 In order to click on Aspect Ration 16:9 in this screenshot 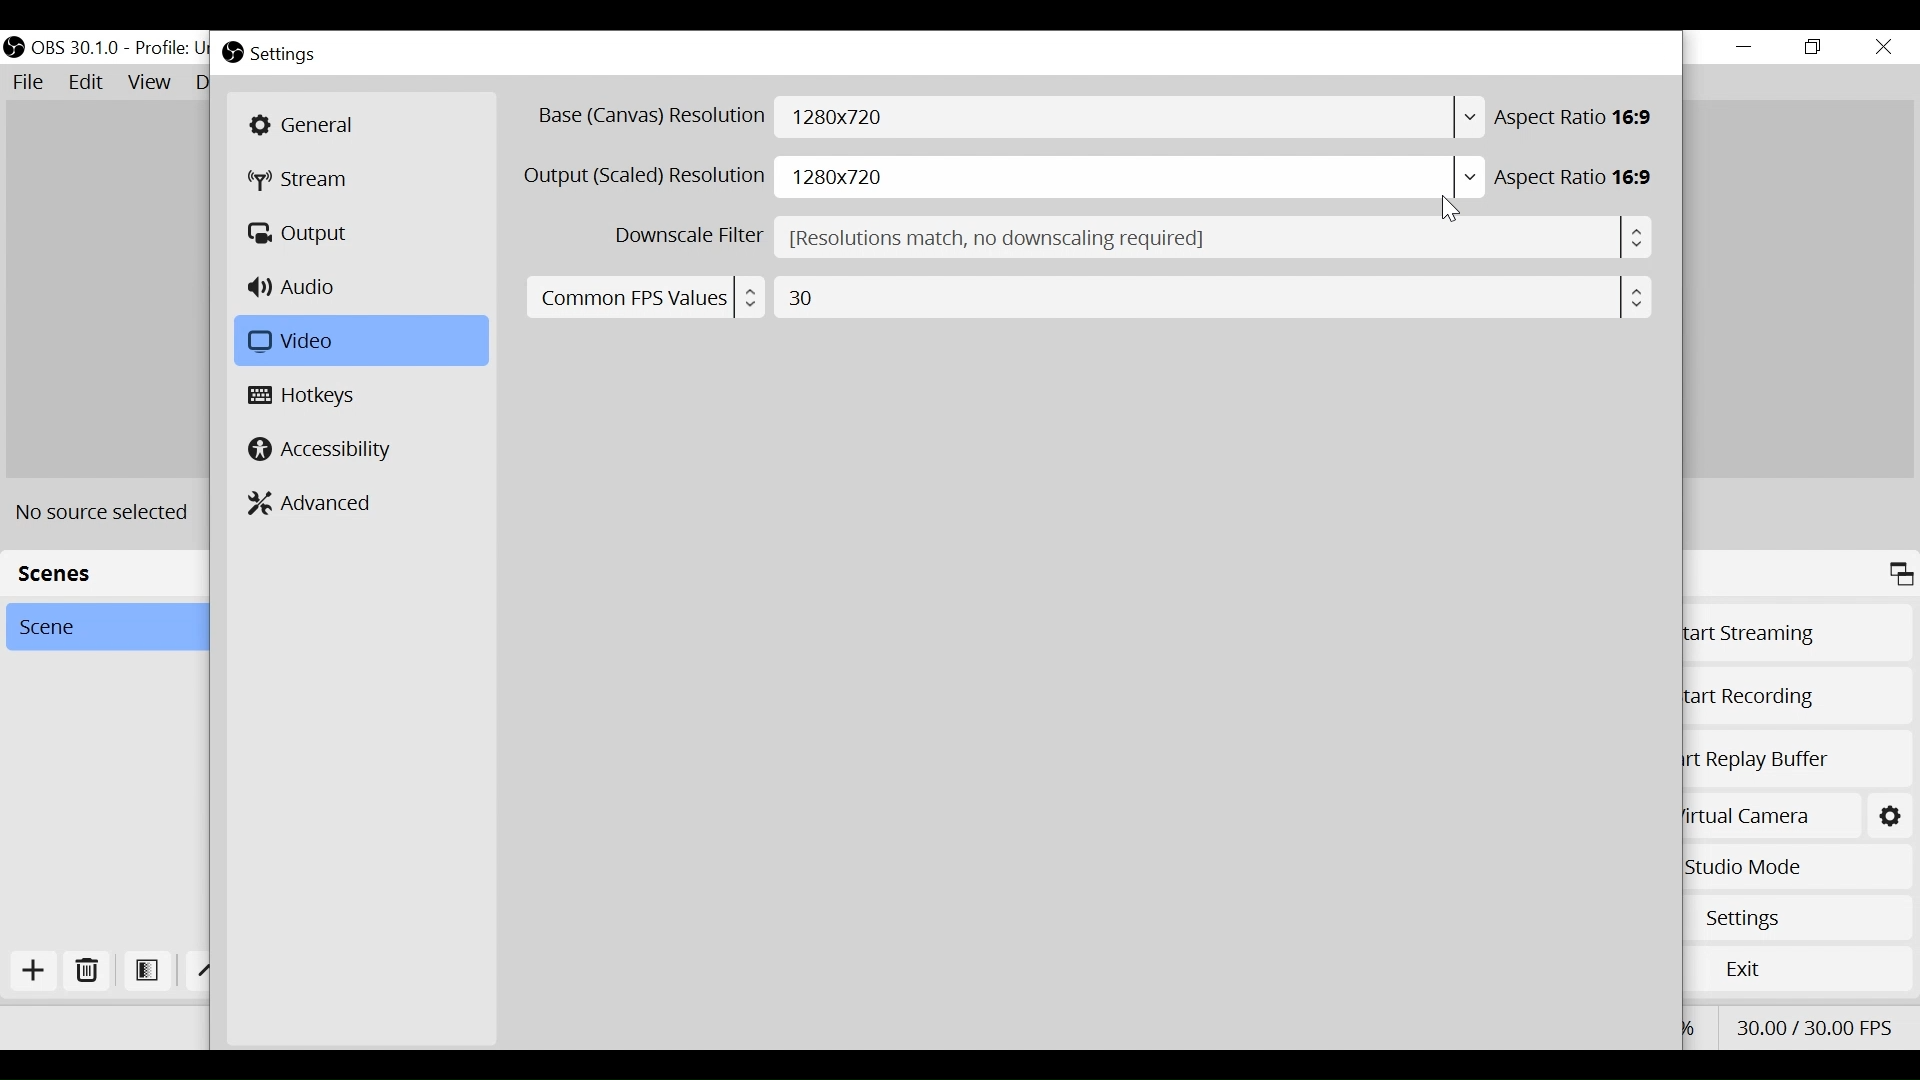, I will do `click(1580, 178)`.